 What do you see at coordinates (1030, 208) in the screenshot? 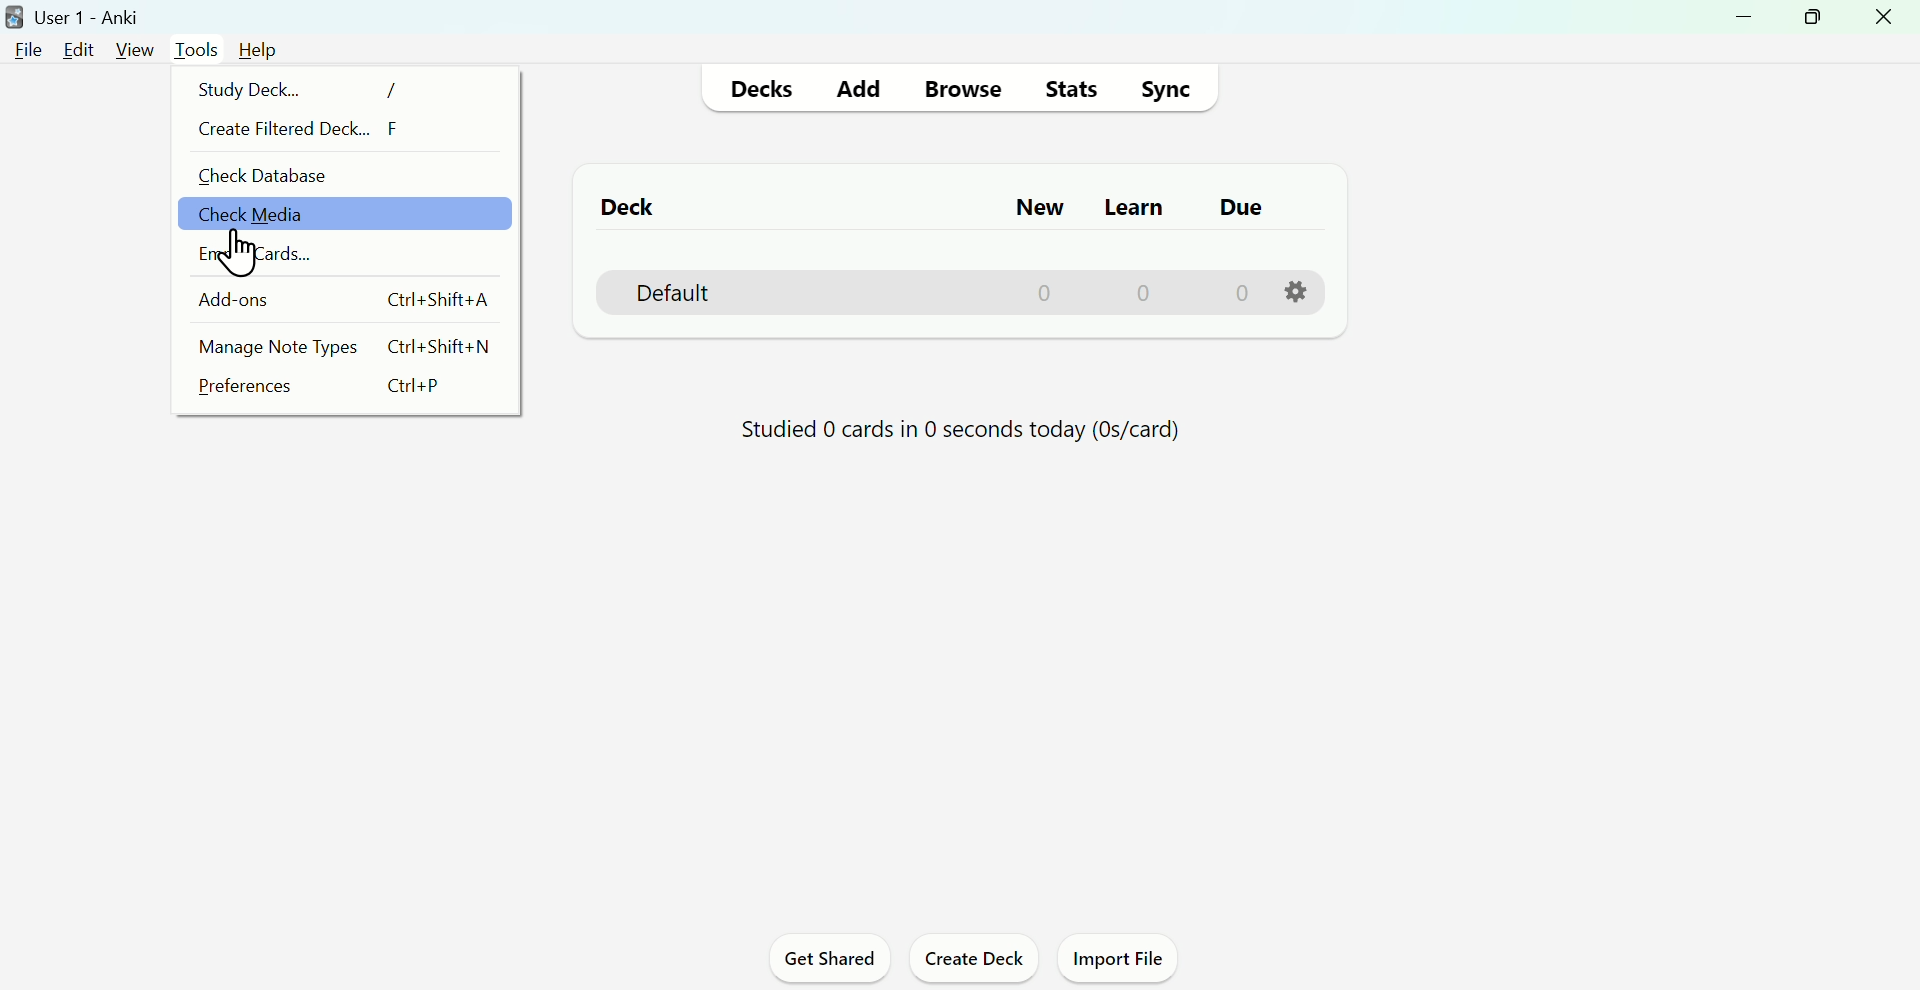
I see `New` at bounding box center [1030, 208].